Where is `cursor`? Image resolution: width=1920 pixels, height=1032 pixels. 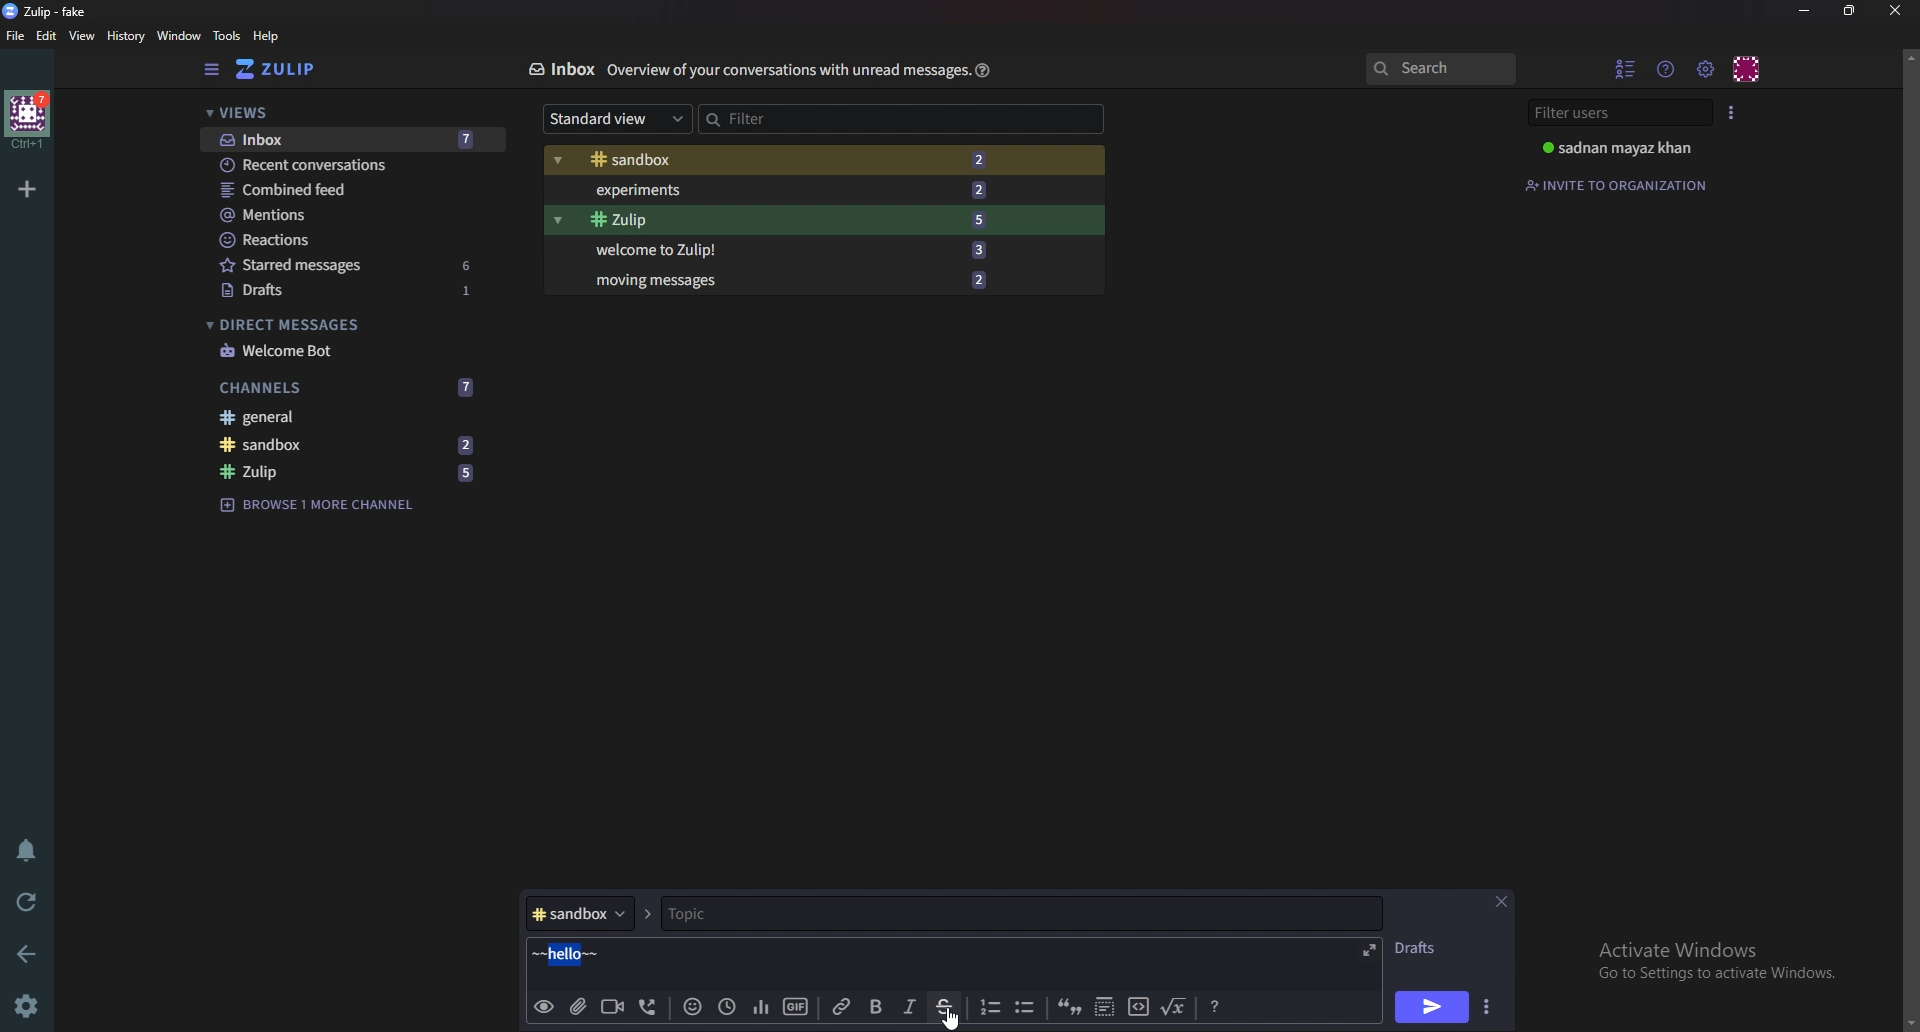 cursor is located at coordinates (950, 1019).